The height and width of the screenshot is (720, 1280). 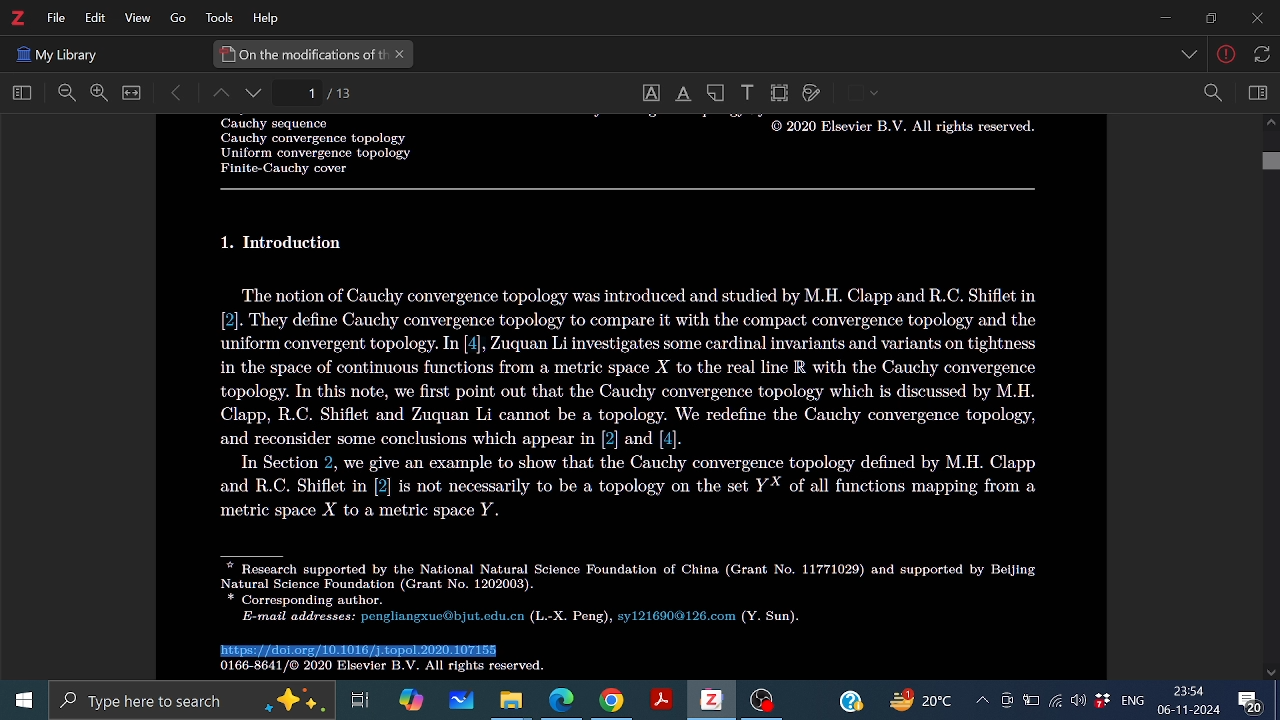 What do you see at coordinates (132, 93) in the screenshot?
I see `Full view` at bounding box center [132, 93].